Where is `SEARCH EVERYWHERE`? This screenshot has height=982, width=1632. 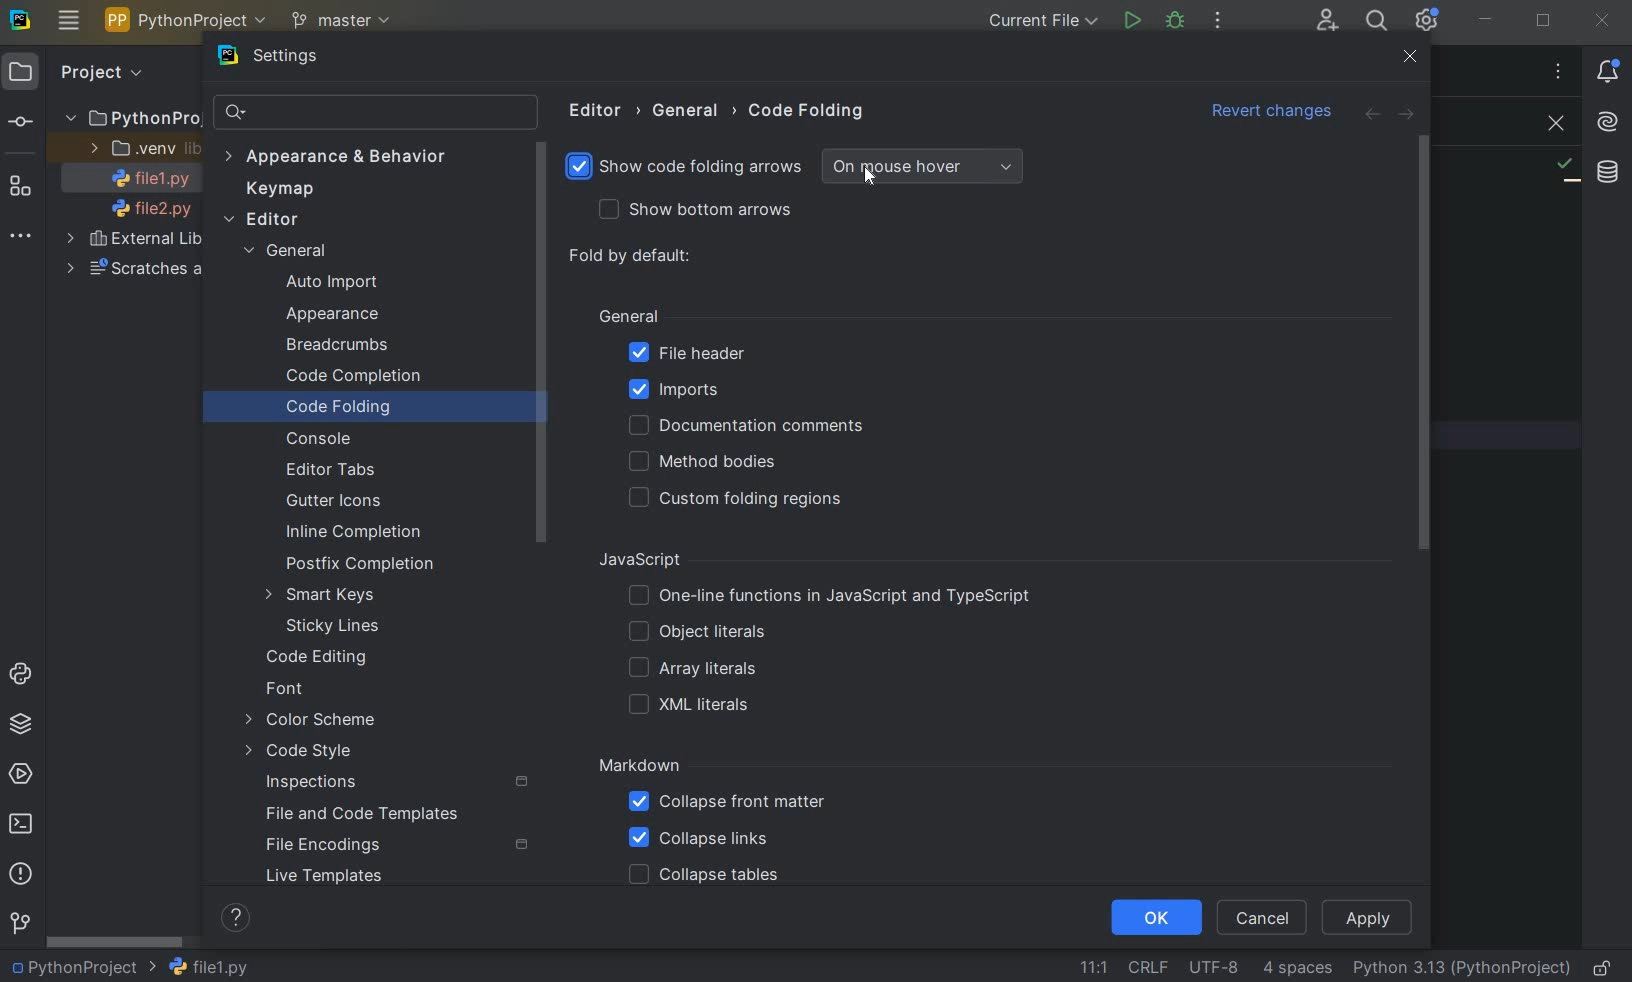
SEARCH EVERYWHERE is located at coordinates (1376, 21).